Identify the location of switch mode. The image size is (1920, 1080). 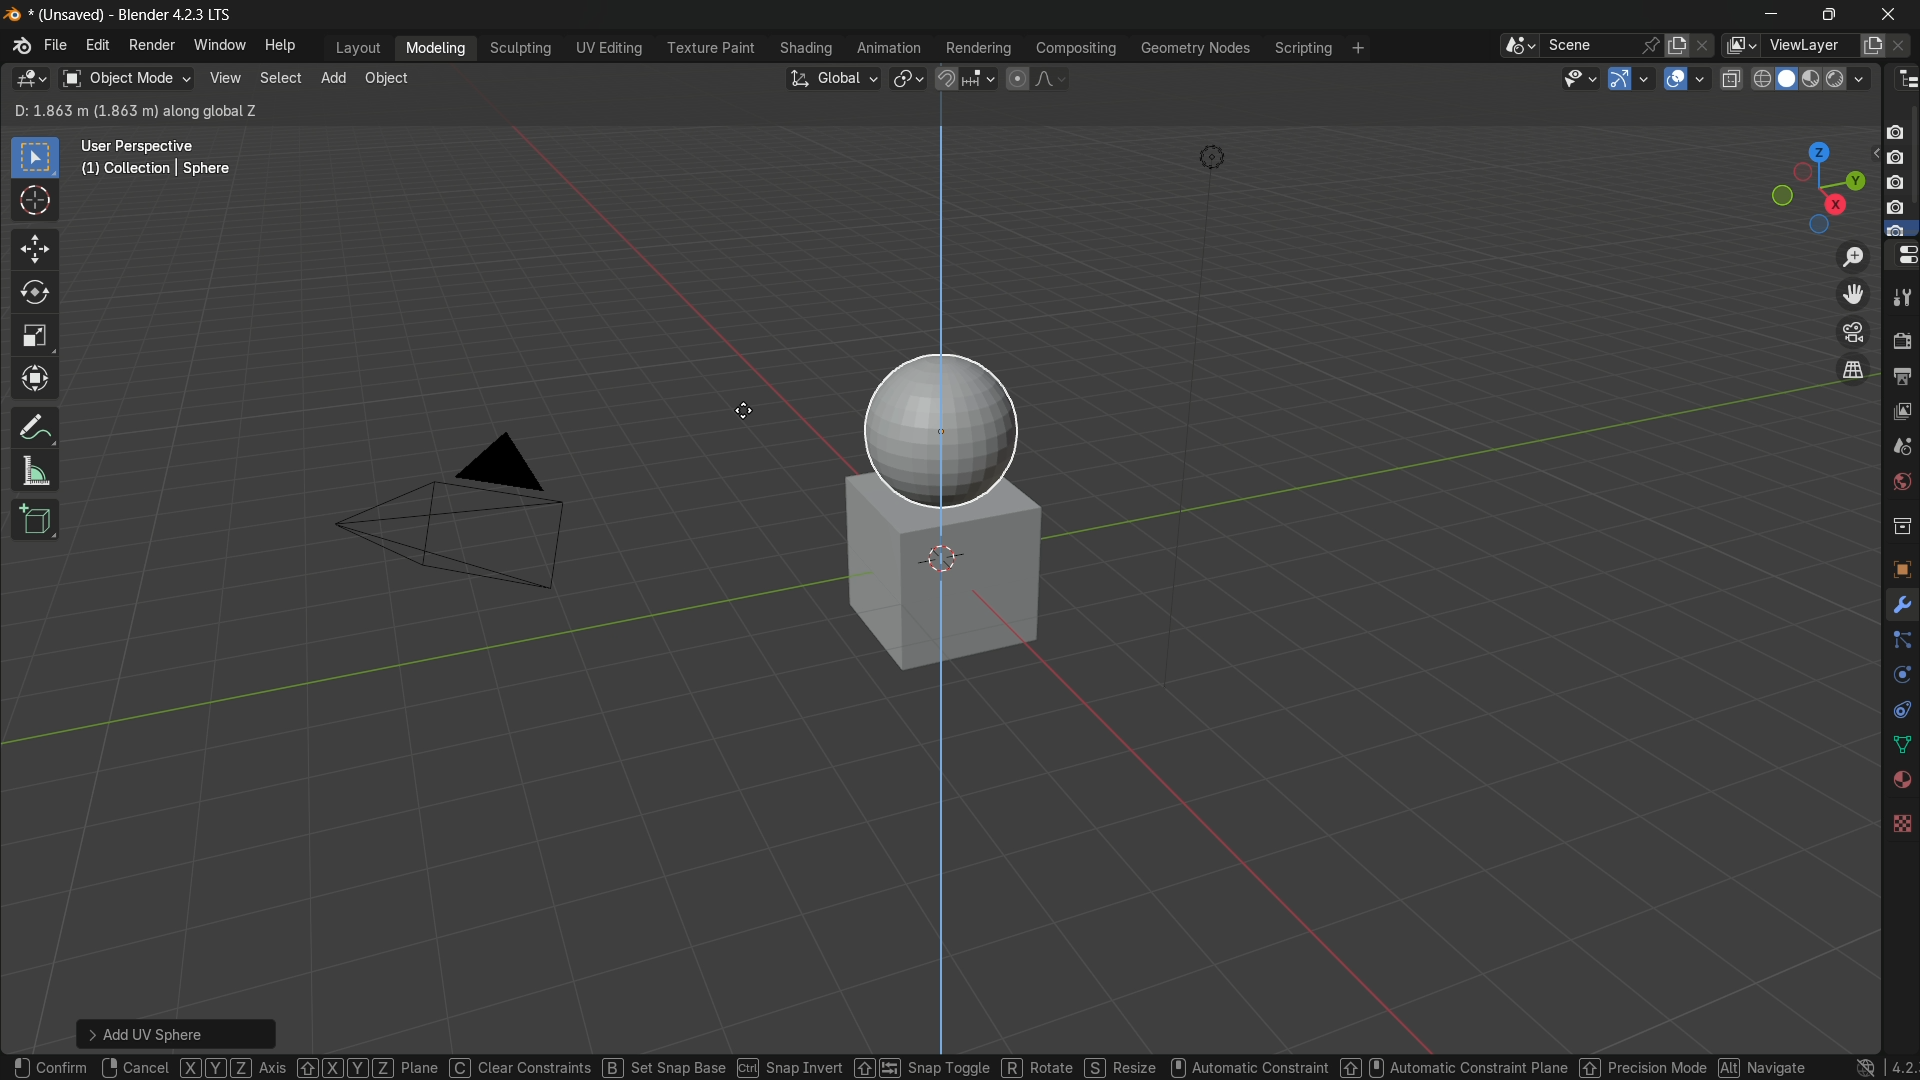
(124, 78).